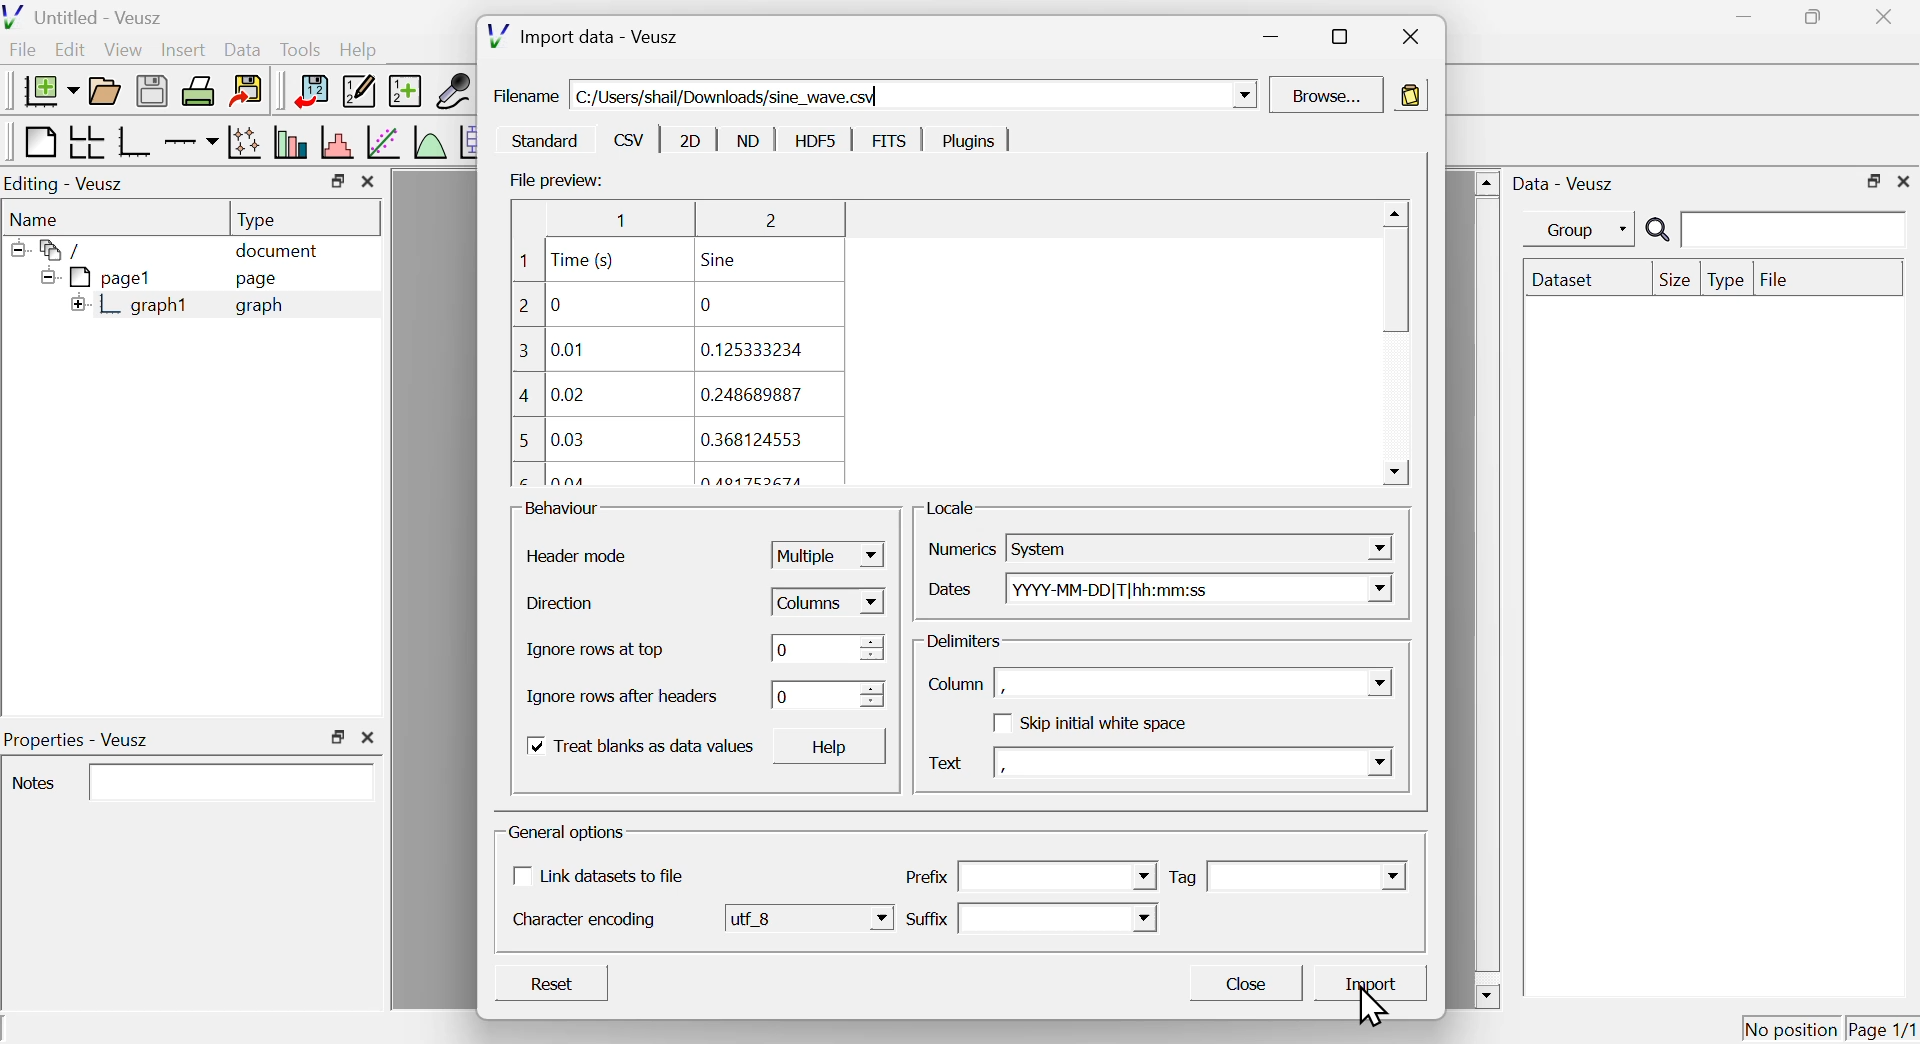 The image size is (1920, 1044). What do you see at coordinates (523, 369) in the screenshot?
I see `line numbers` at bounding box center [523, 369].